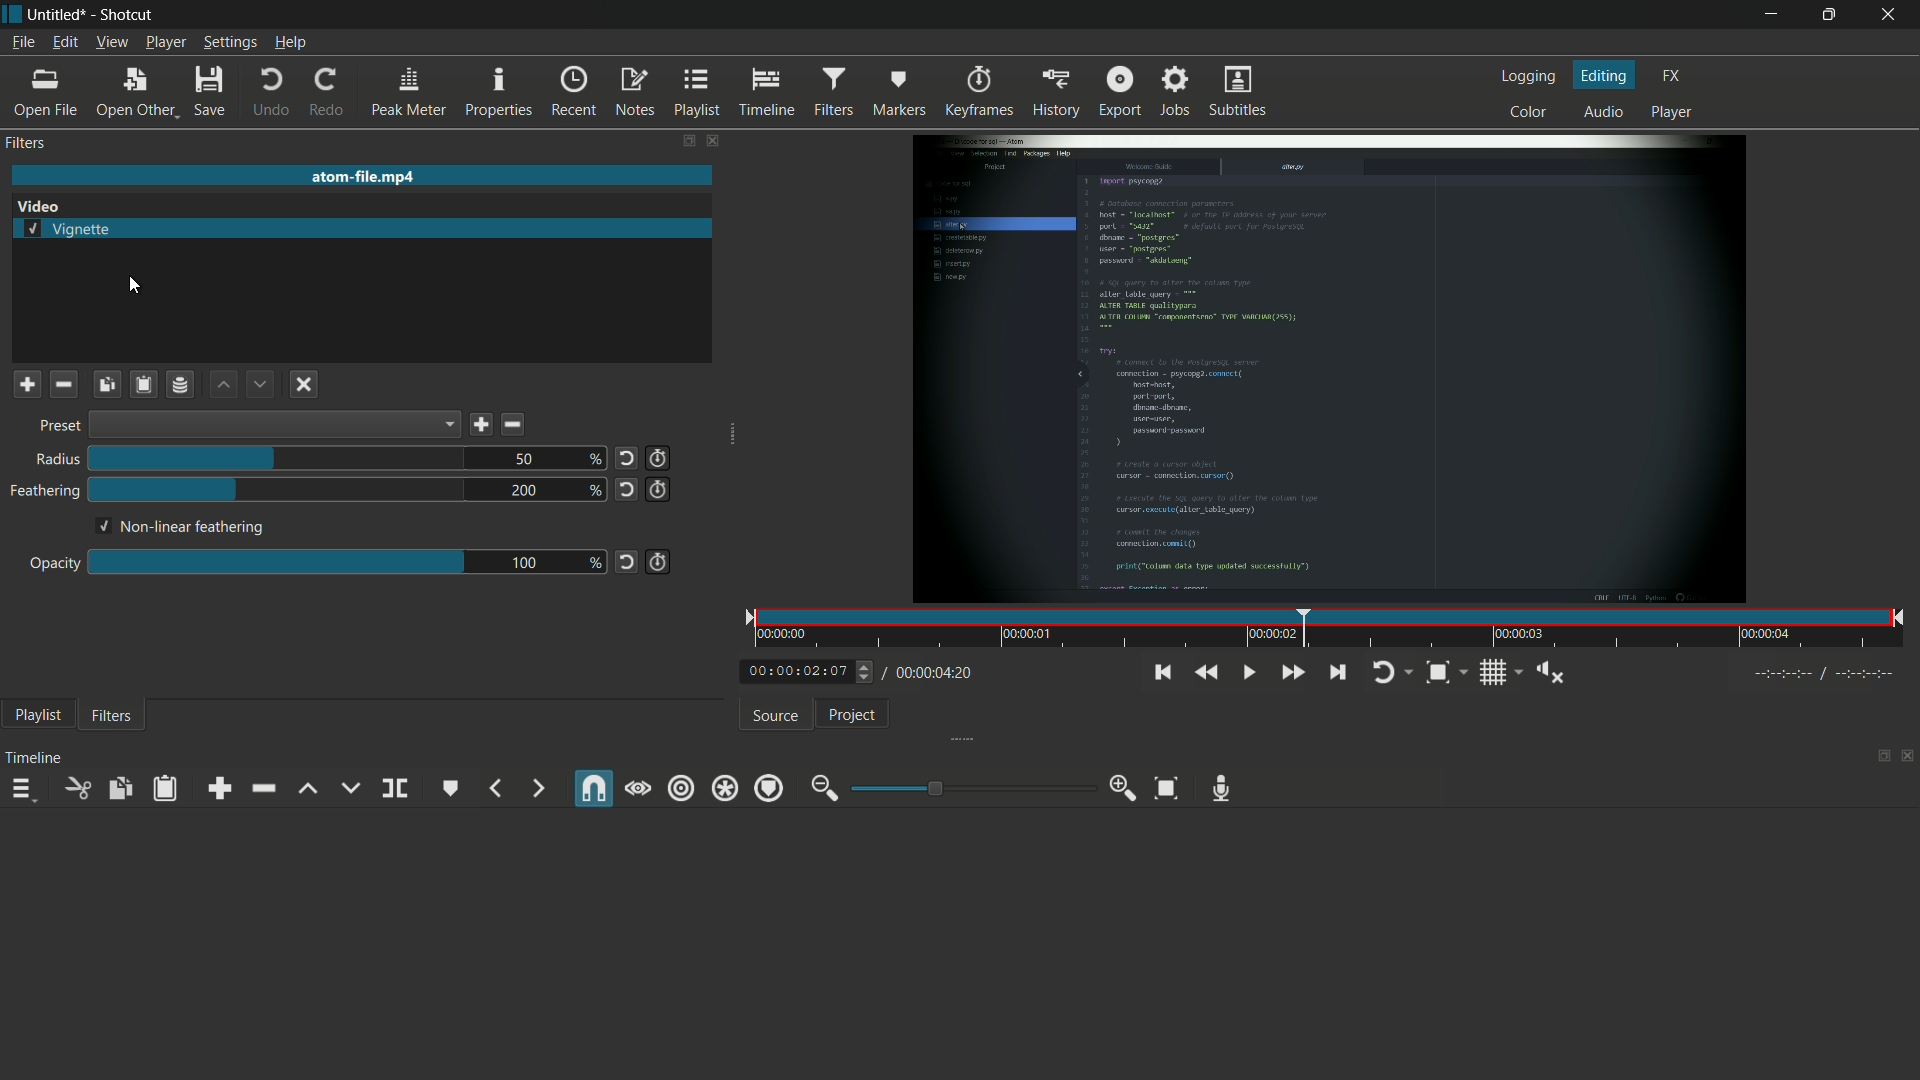 The image size is (1920, 1080). Describe the element at coordinates (77, 788) in the screenshot. I see `cut` at that location.